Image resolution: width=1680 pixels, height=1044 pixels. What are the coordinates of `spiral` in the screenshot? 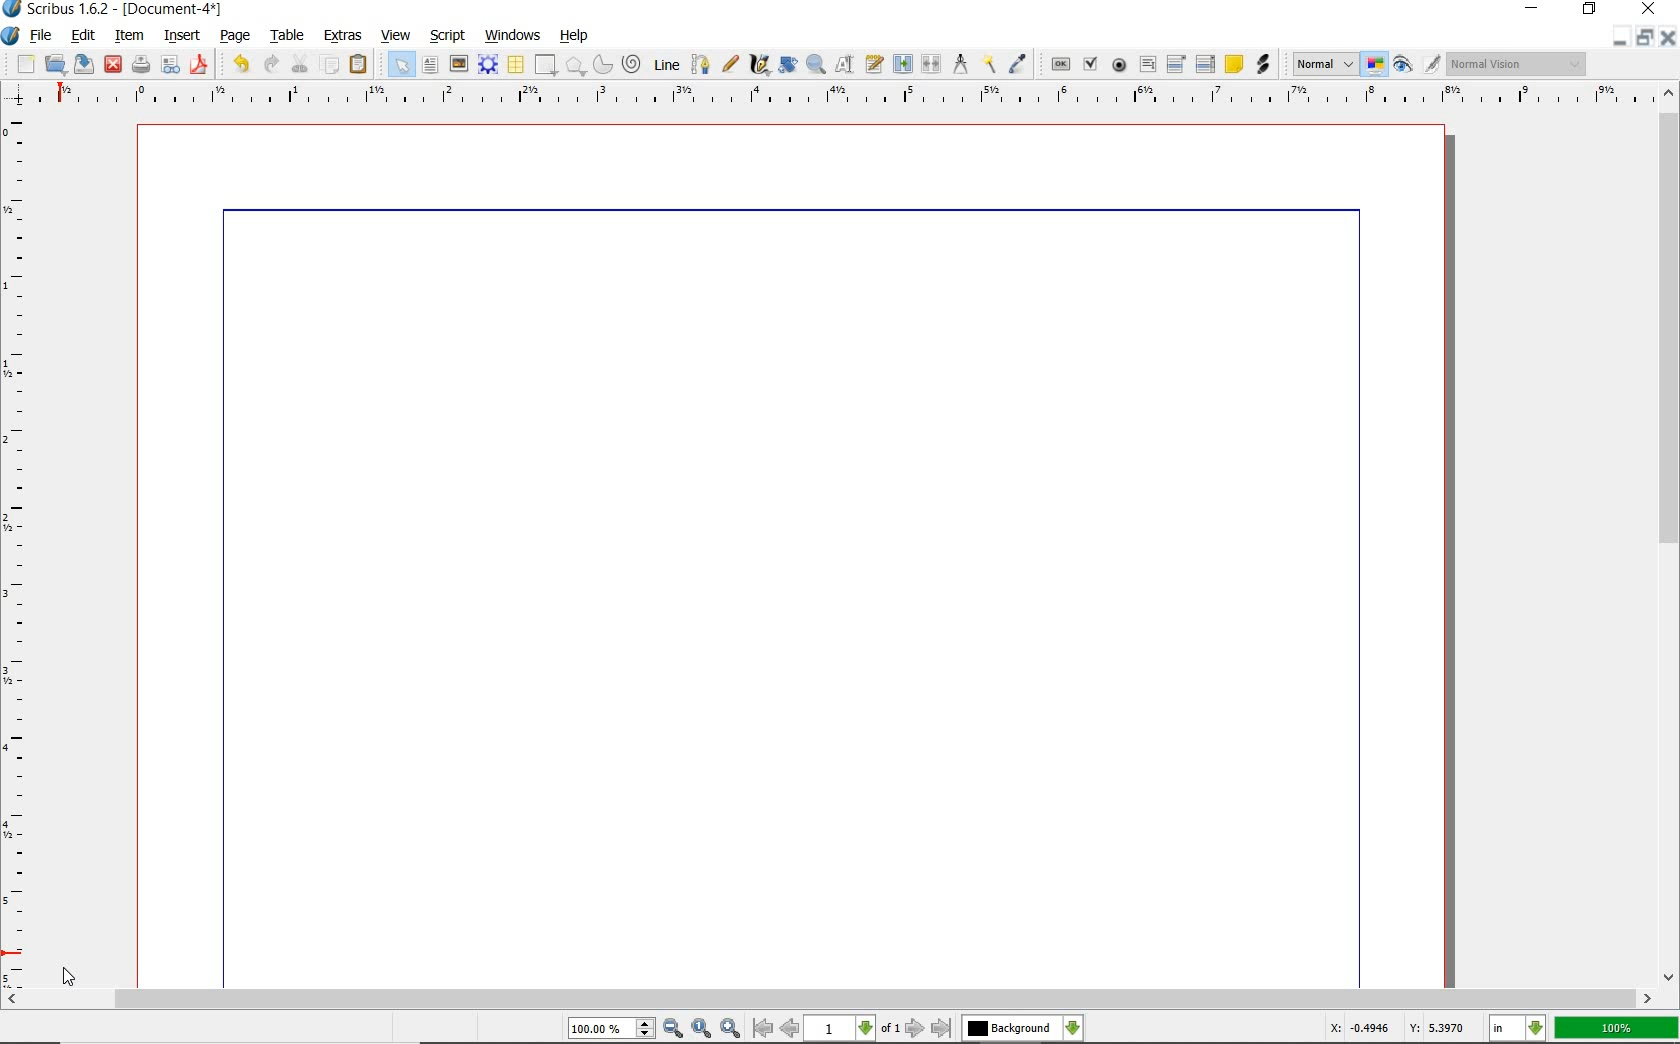 It's located at (632, 64).